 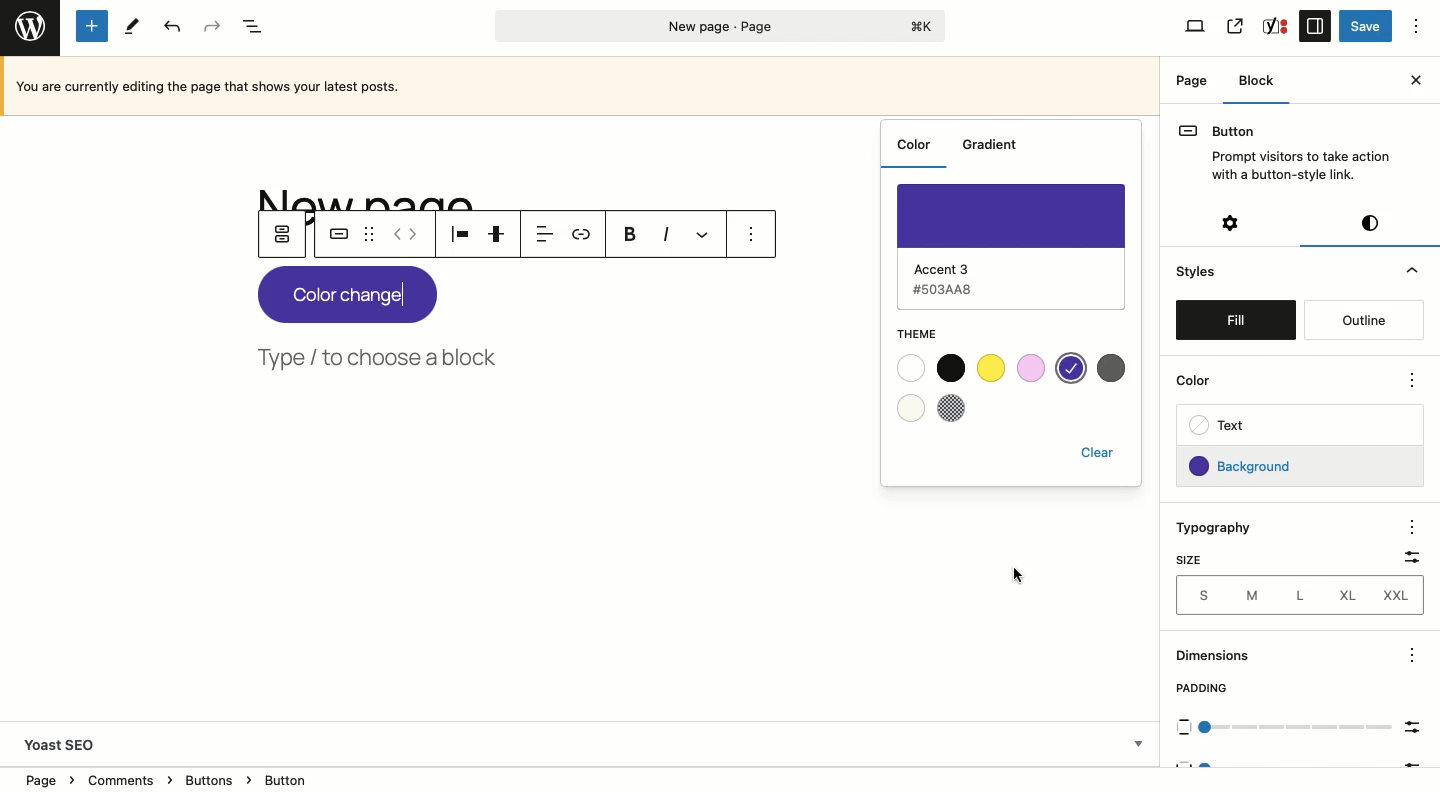 I want to click on Location, so click(x=581, y=779).